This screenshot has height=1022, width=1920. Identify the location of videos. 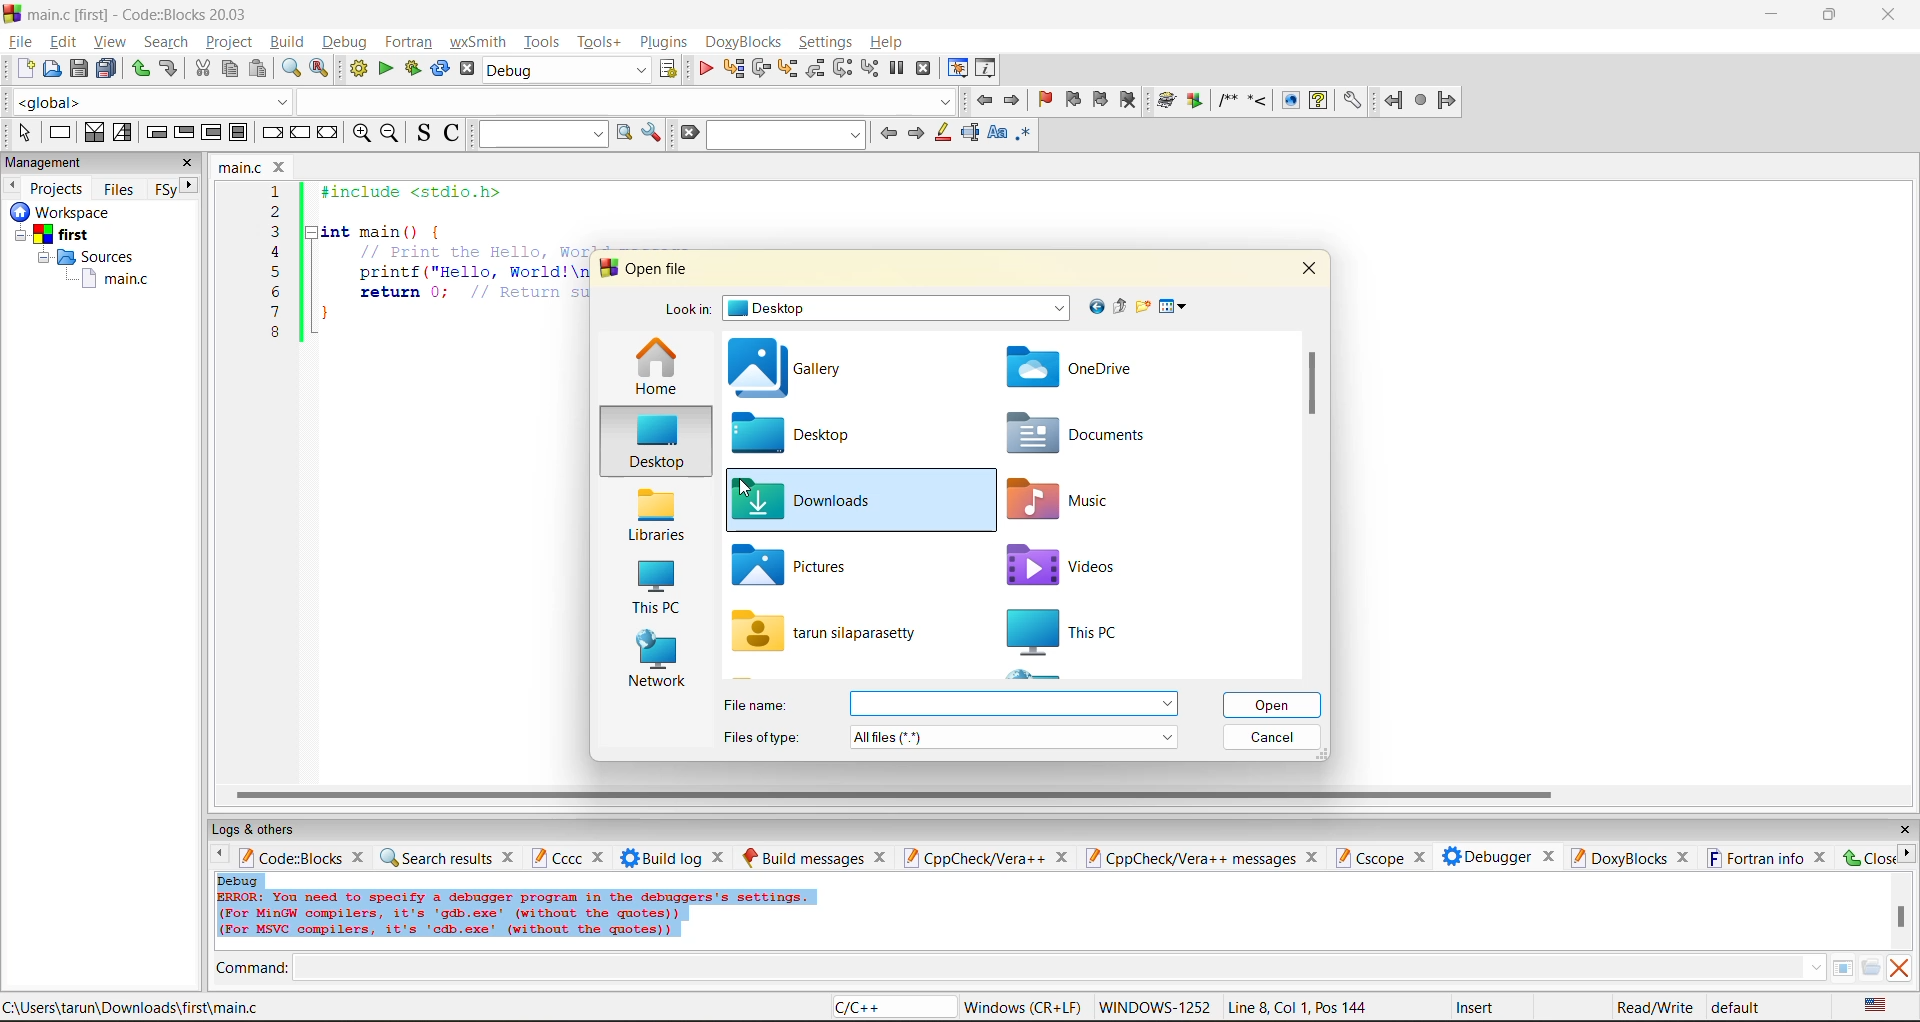
(1077, 564).